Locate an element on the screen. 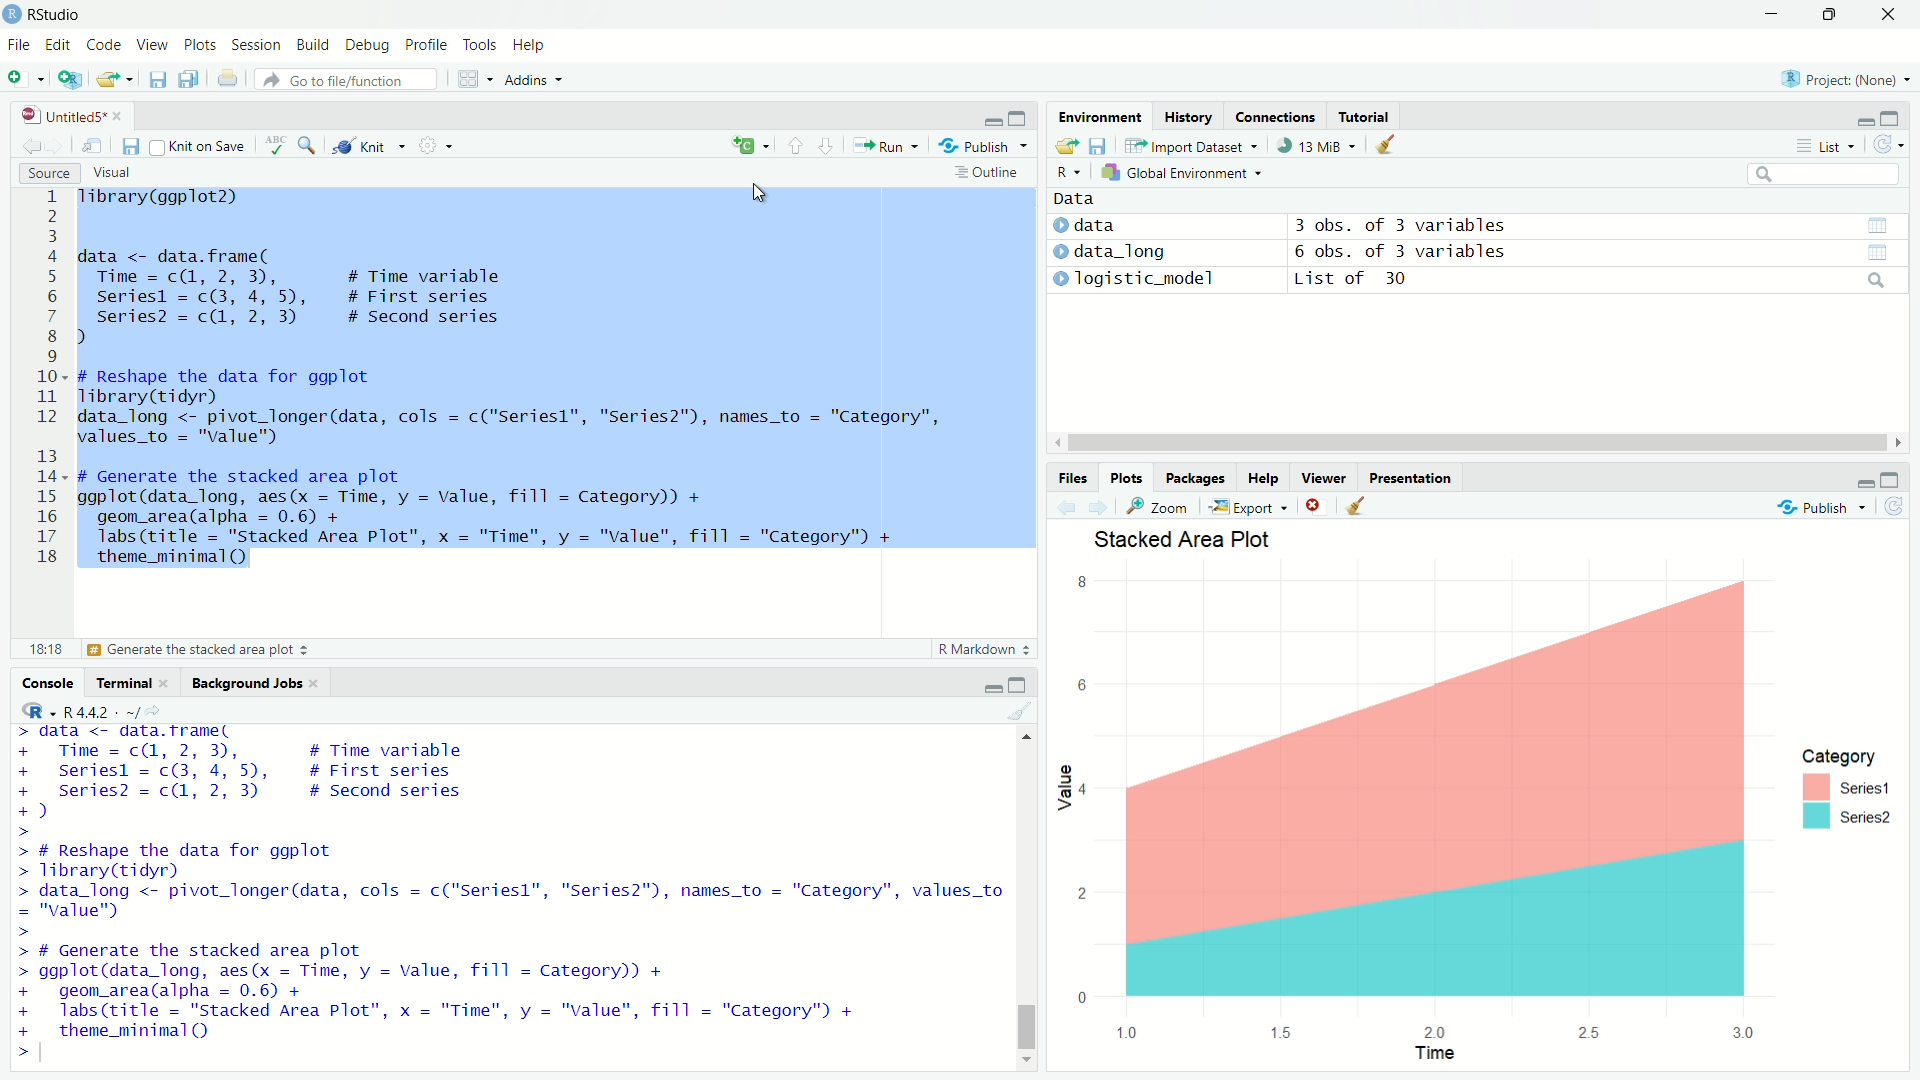 This screenshot has width=1920, height=1080. Build is located at coordinates (310, 46).